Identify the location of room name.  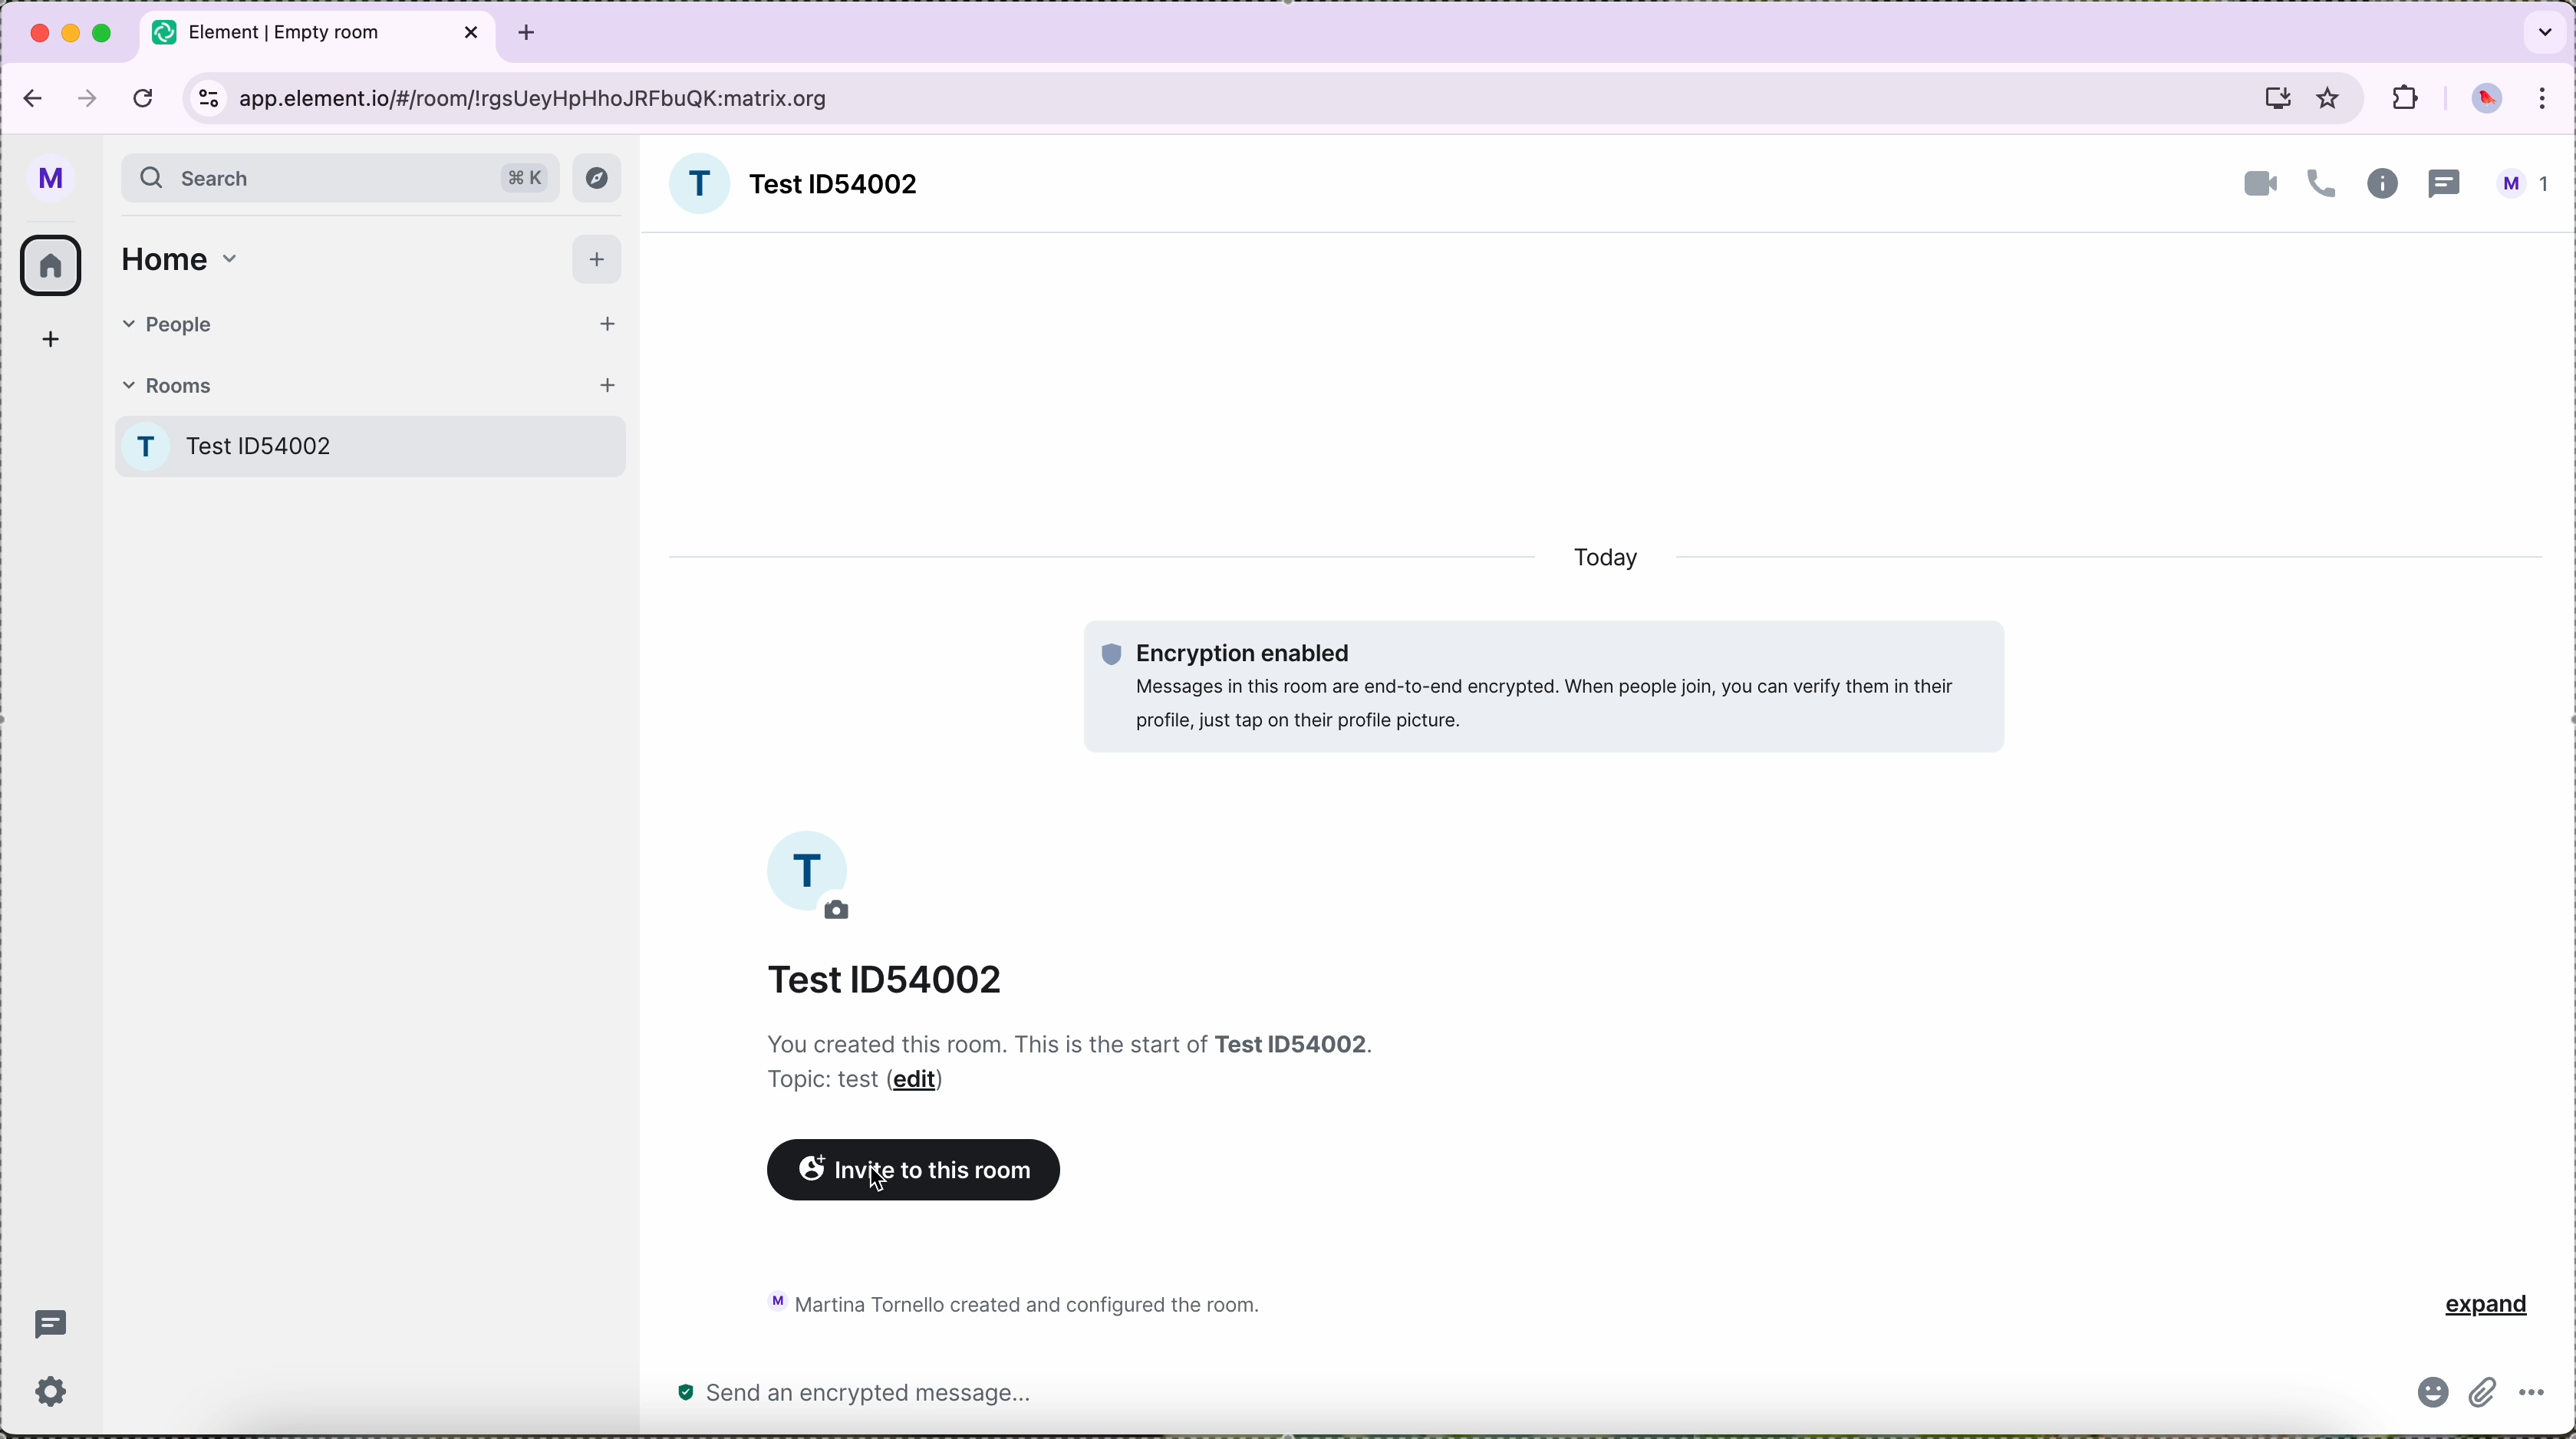
(791, 183).